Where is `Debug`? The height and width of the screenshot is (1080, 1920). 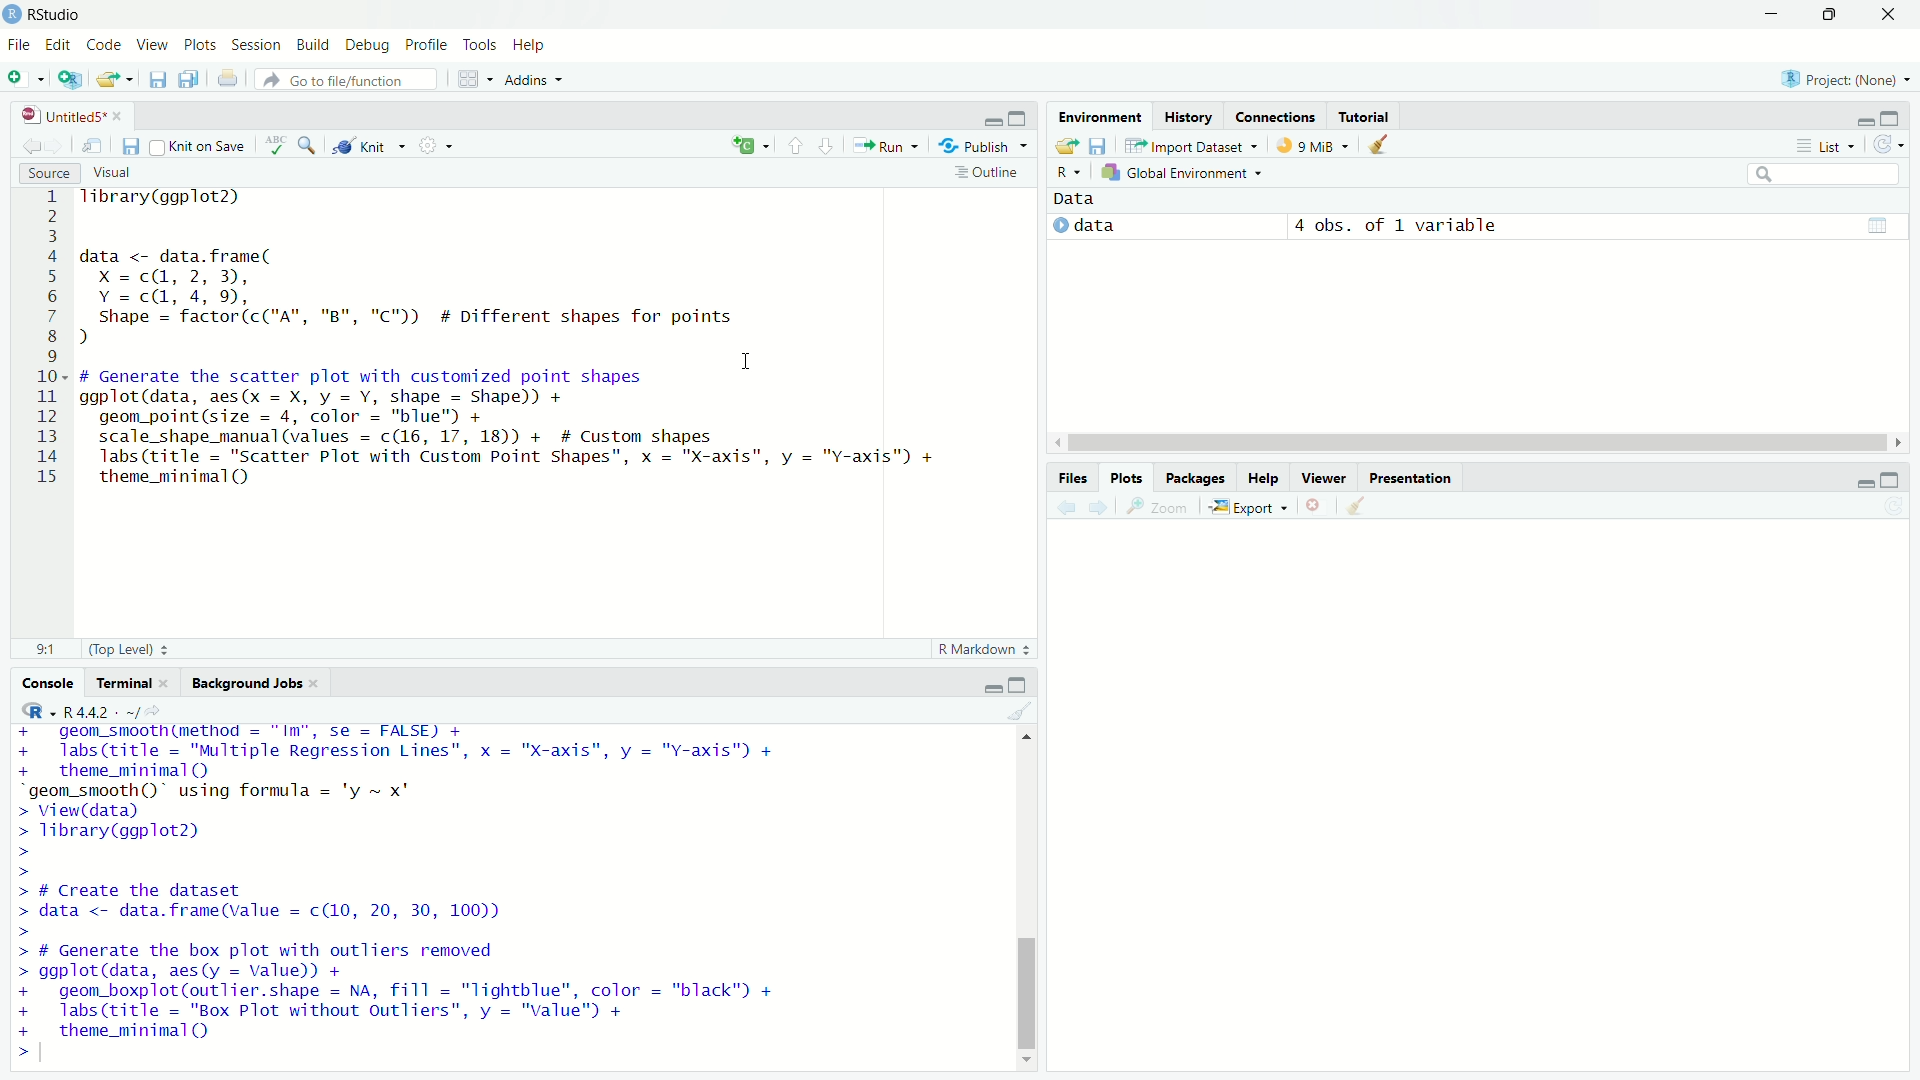 Debug is located at coordinates (367, 45).